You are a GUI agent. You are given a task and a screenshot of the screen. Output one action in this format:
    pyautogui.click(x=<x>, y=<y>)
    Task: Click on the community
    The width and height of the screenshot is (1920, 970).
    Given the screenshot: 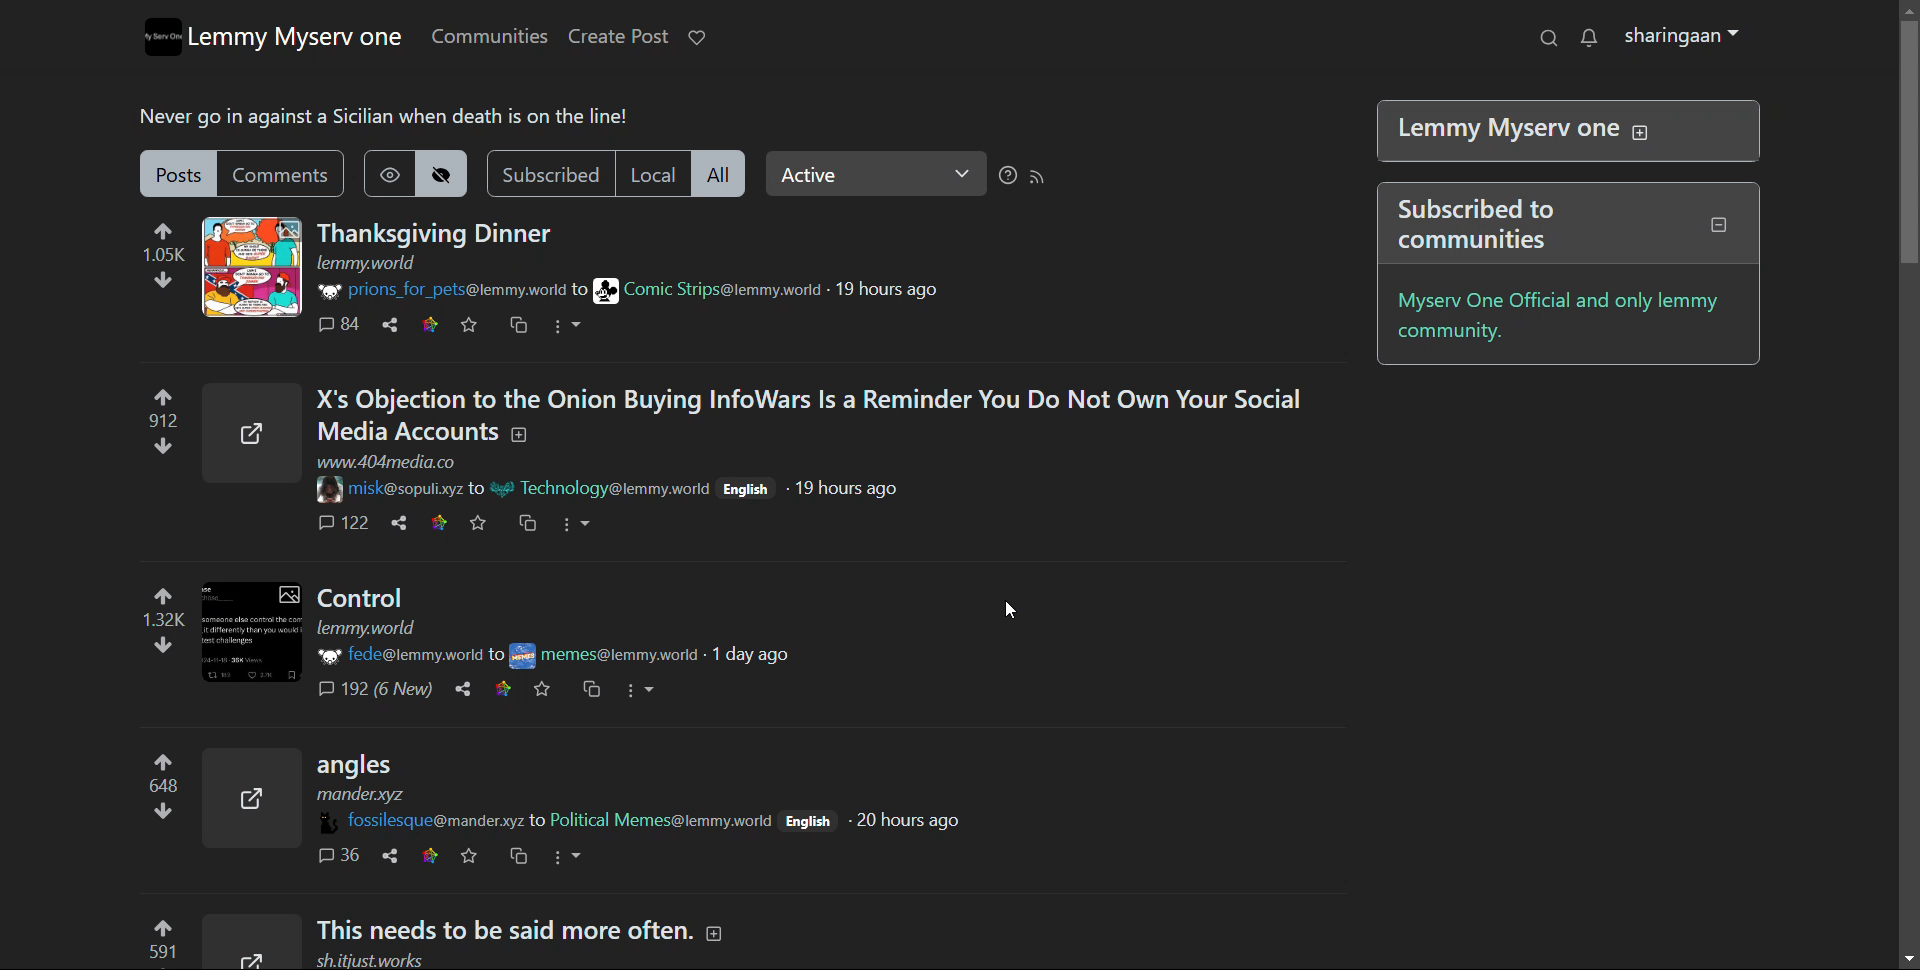 What is the action you would take?
    pyautogui.click(x=705, y=290)
    